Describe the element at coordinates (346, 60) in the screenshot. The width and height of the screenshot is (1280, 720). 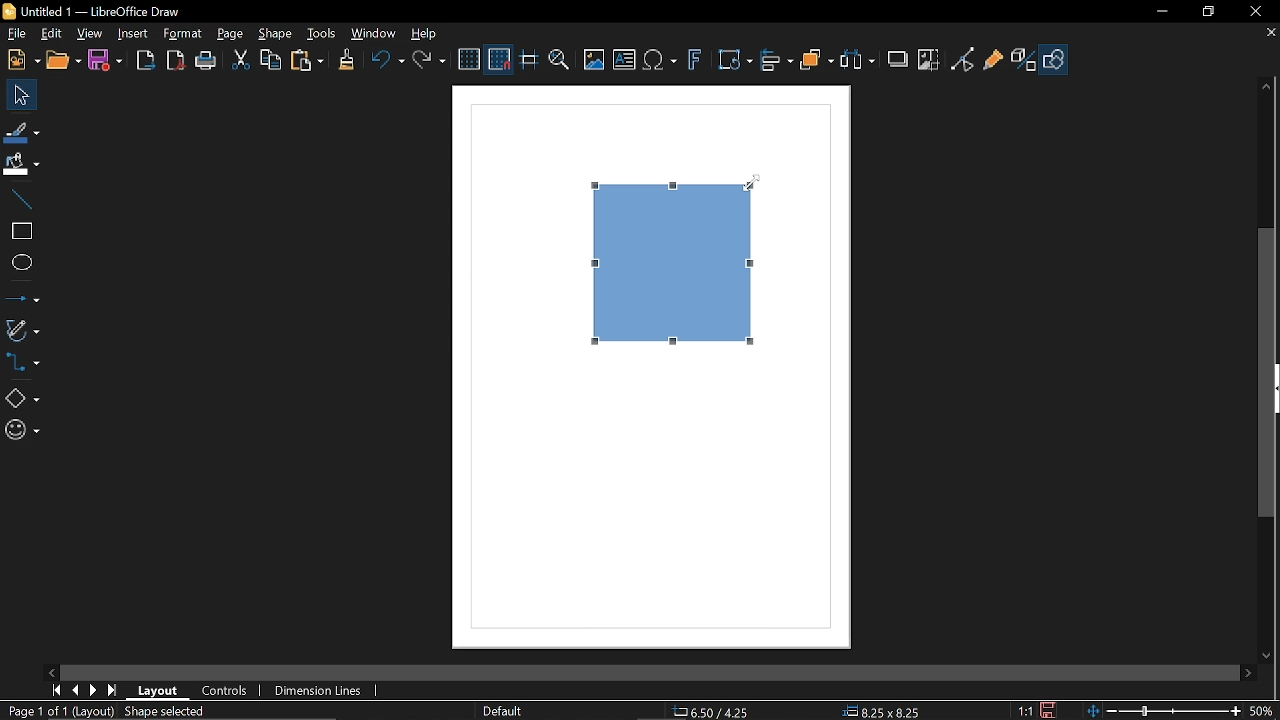
I see `Clone formatting` at that location.